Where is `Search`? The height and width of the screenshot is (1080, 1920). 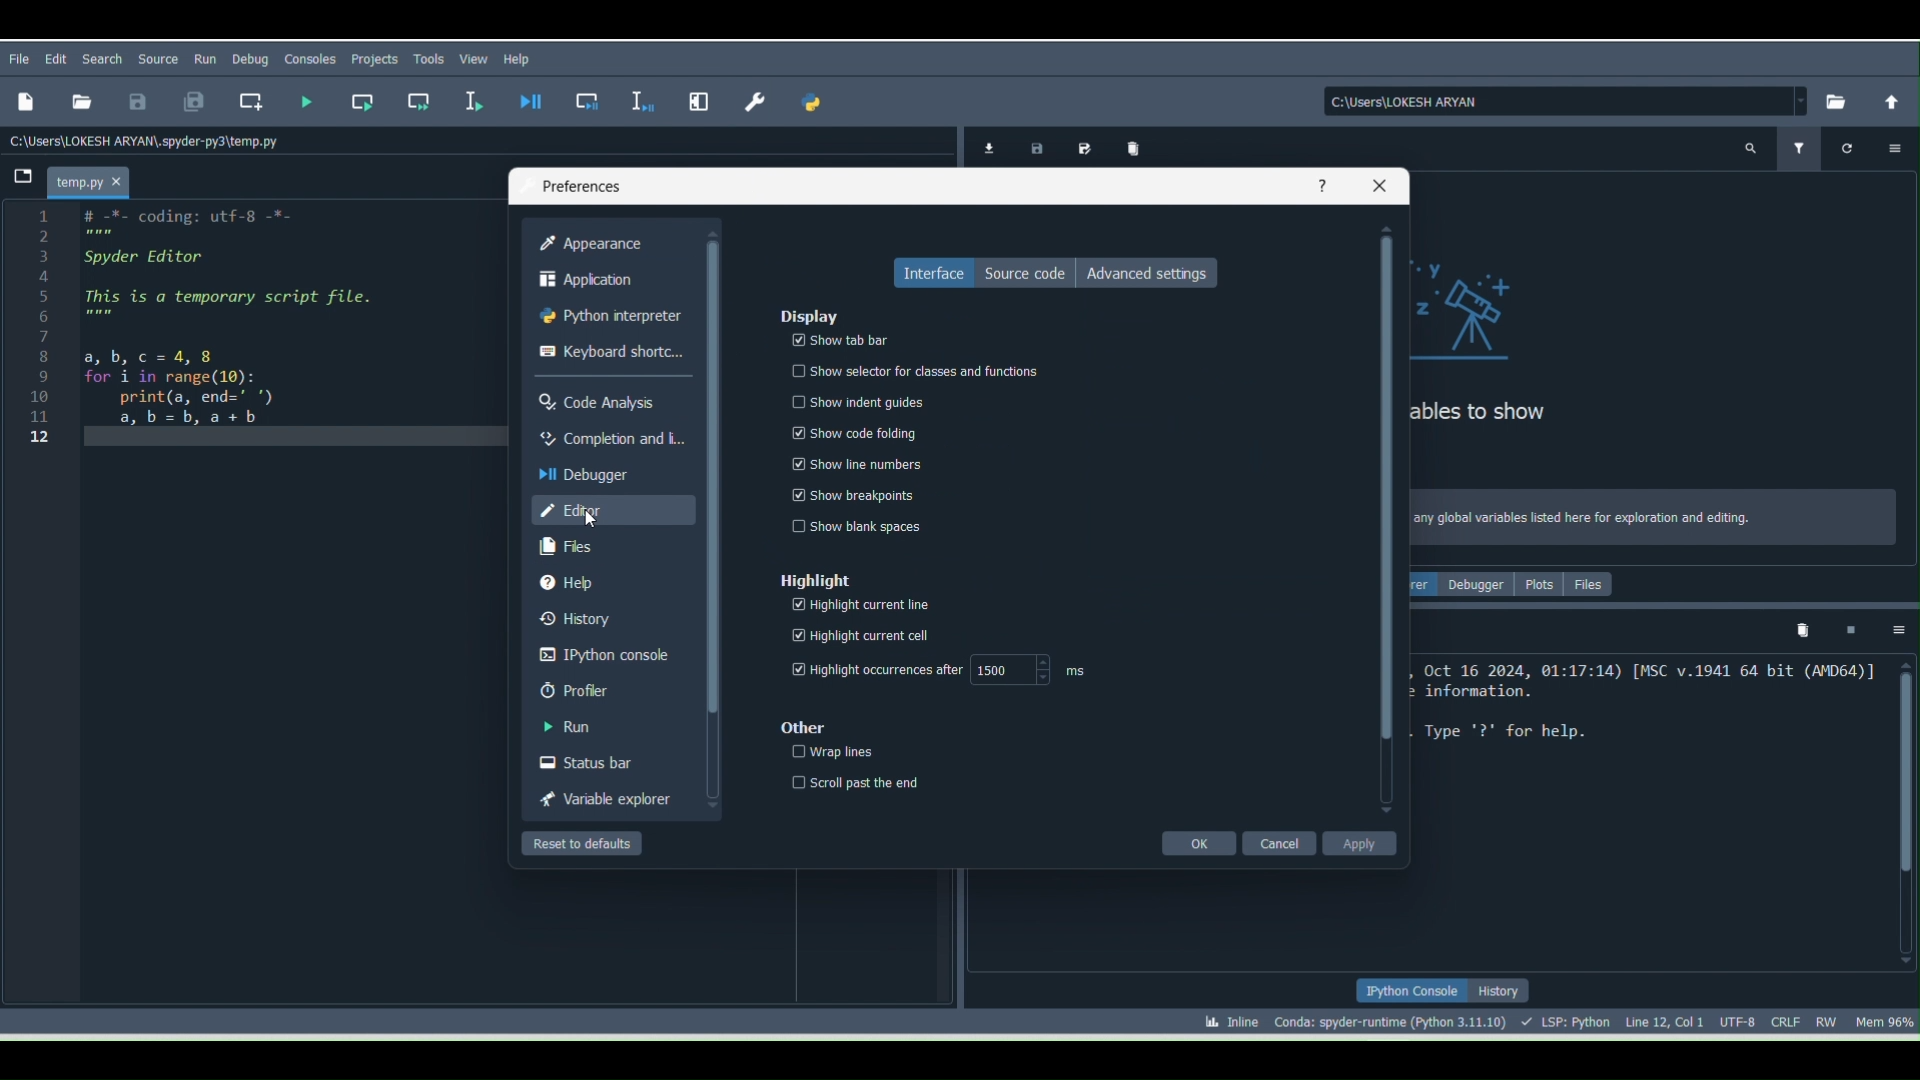 Search is located at coordinates (100, 57).